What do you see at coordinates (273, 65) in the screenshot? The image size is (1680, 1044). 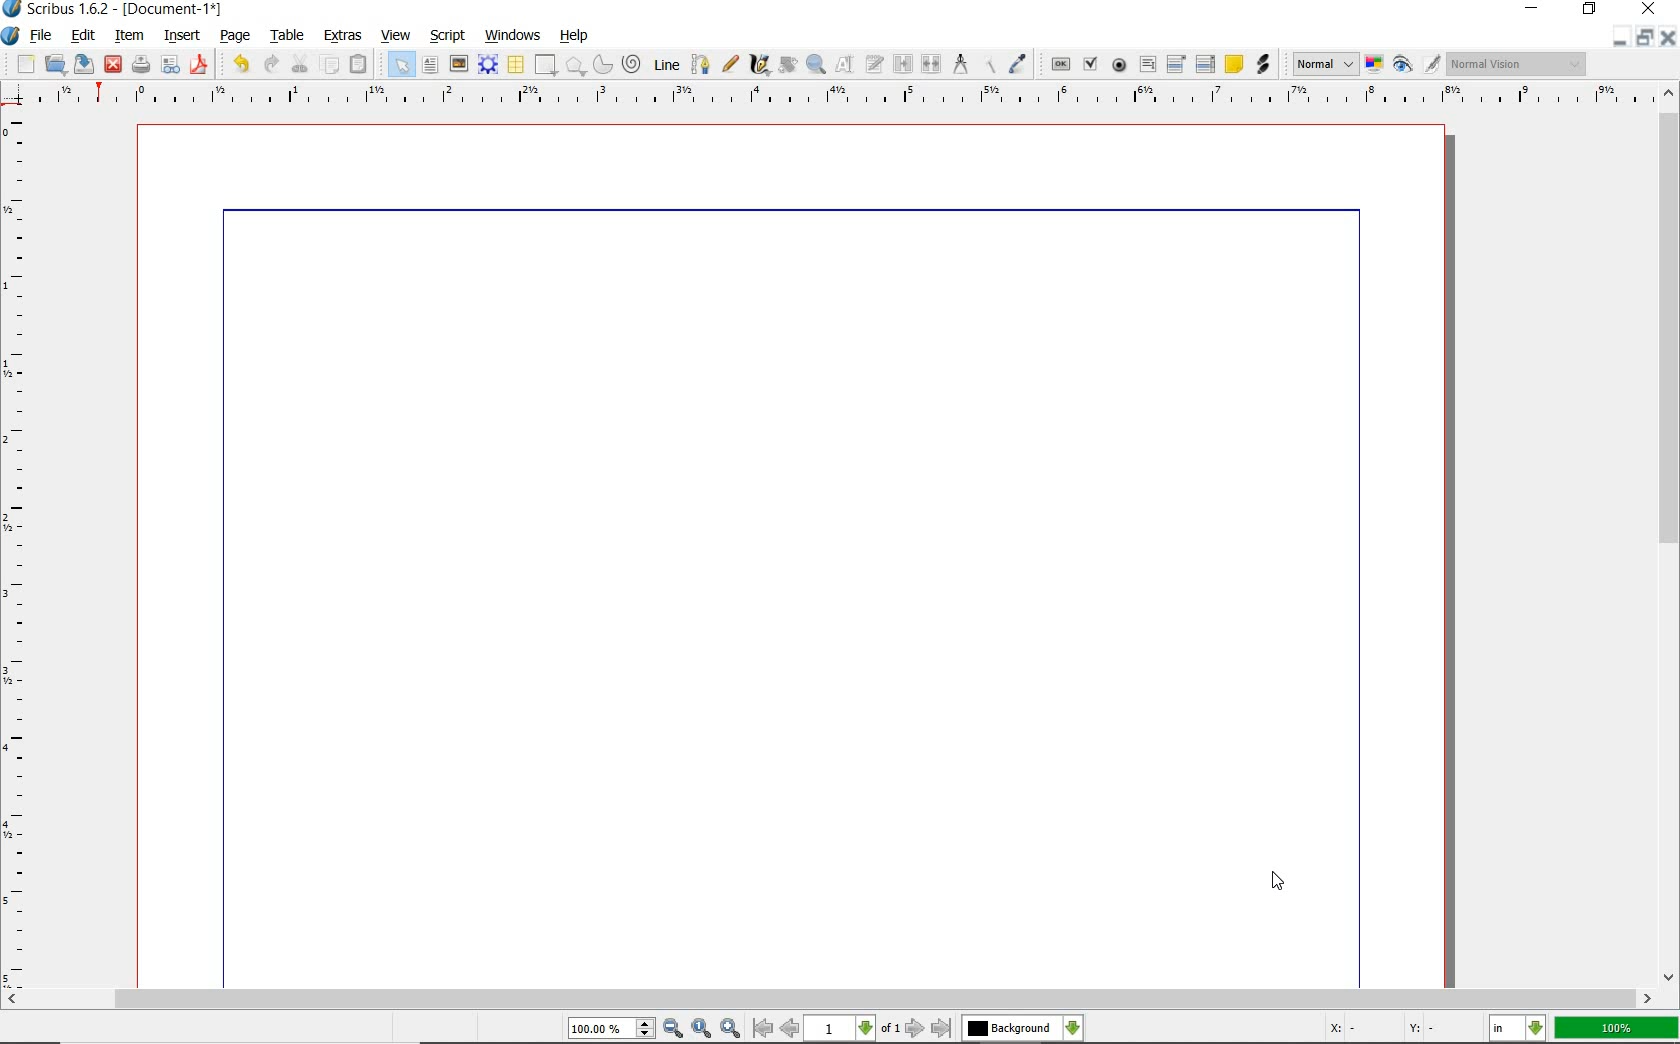 I see `redo` at bounding box center [273, 65].